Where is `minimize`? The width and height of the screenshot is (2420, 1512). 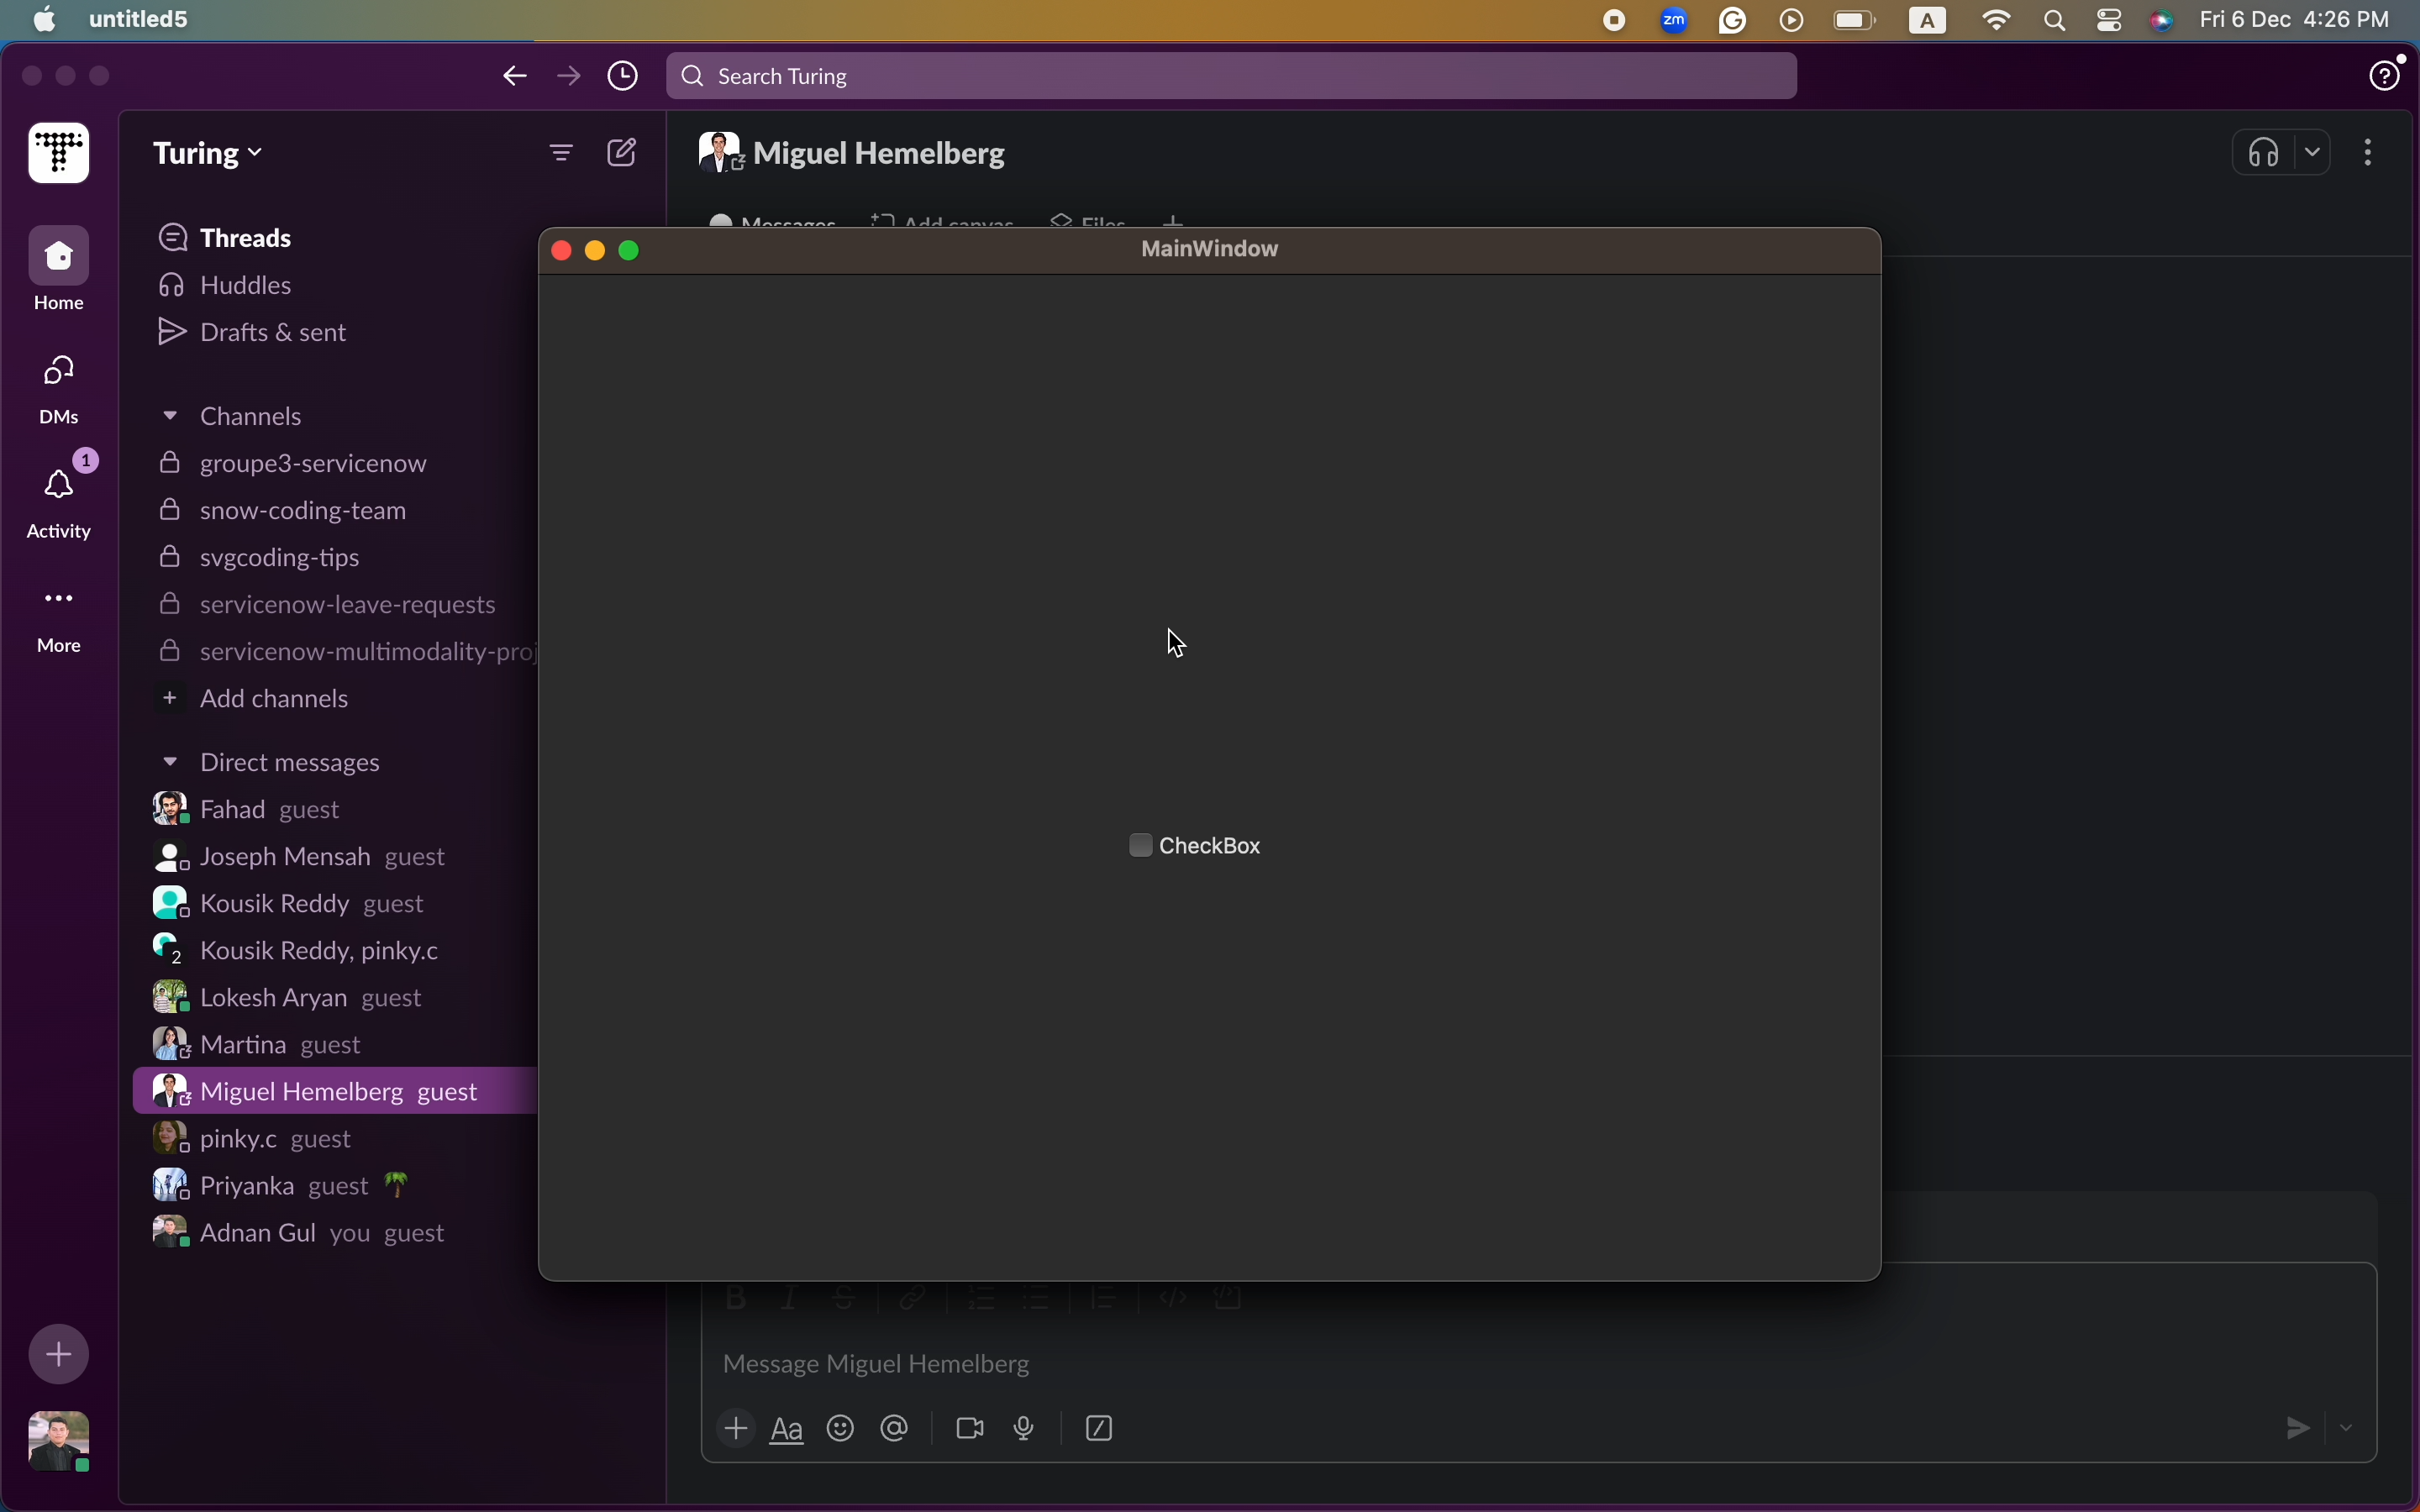
minimize is located at coordinates (64, 78).